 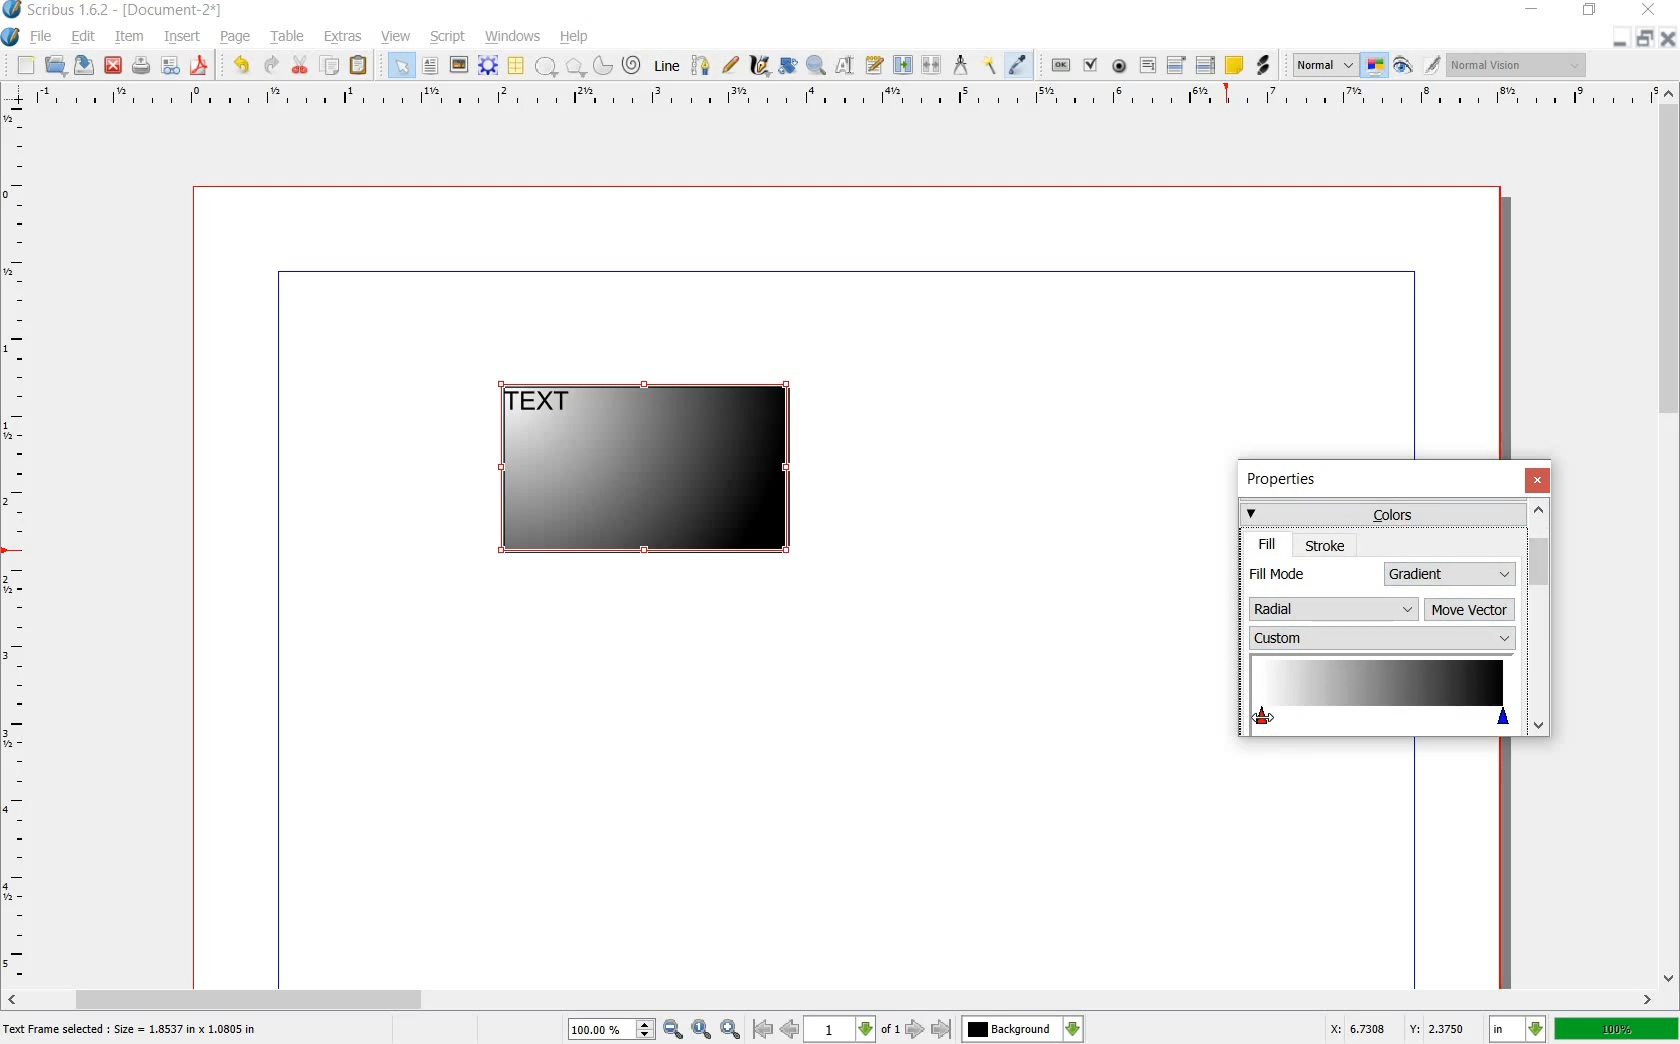 I want to click on radial, so click(x=1334, y=606).